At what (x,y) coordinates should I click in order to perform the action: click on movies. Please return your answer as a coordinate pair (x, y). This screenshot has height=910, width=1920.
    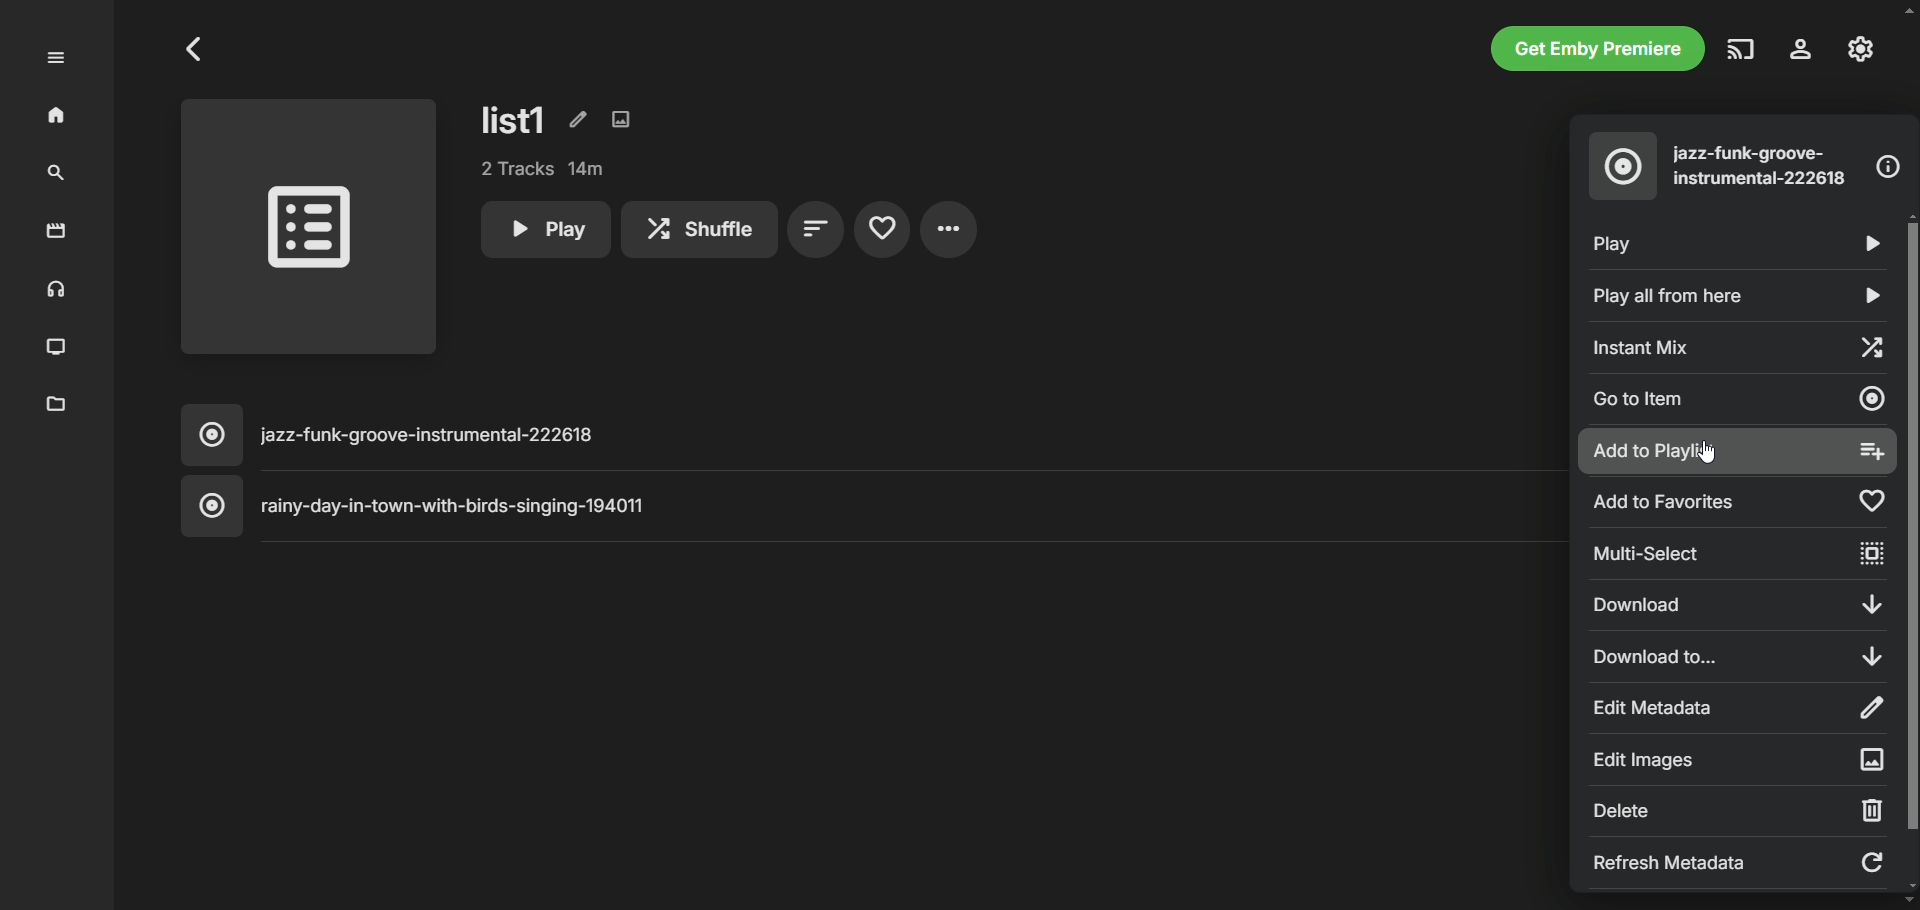
    Looking at the image, I should click on (57, 232).